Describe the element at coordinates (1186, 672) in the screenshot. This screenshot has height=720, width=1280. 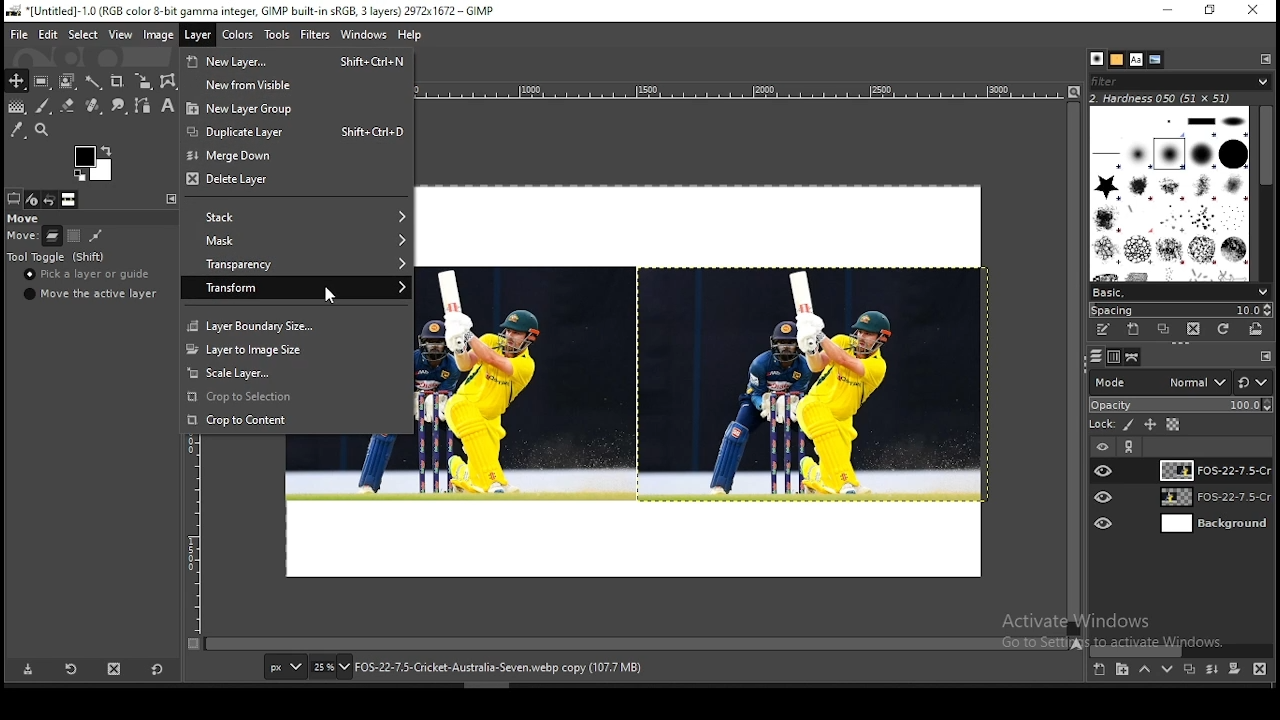
I see `duplicate layer` at that location.